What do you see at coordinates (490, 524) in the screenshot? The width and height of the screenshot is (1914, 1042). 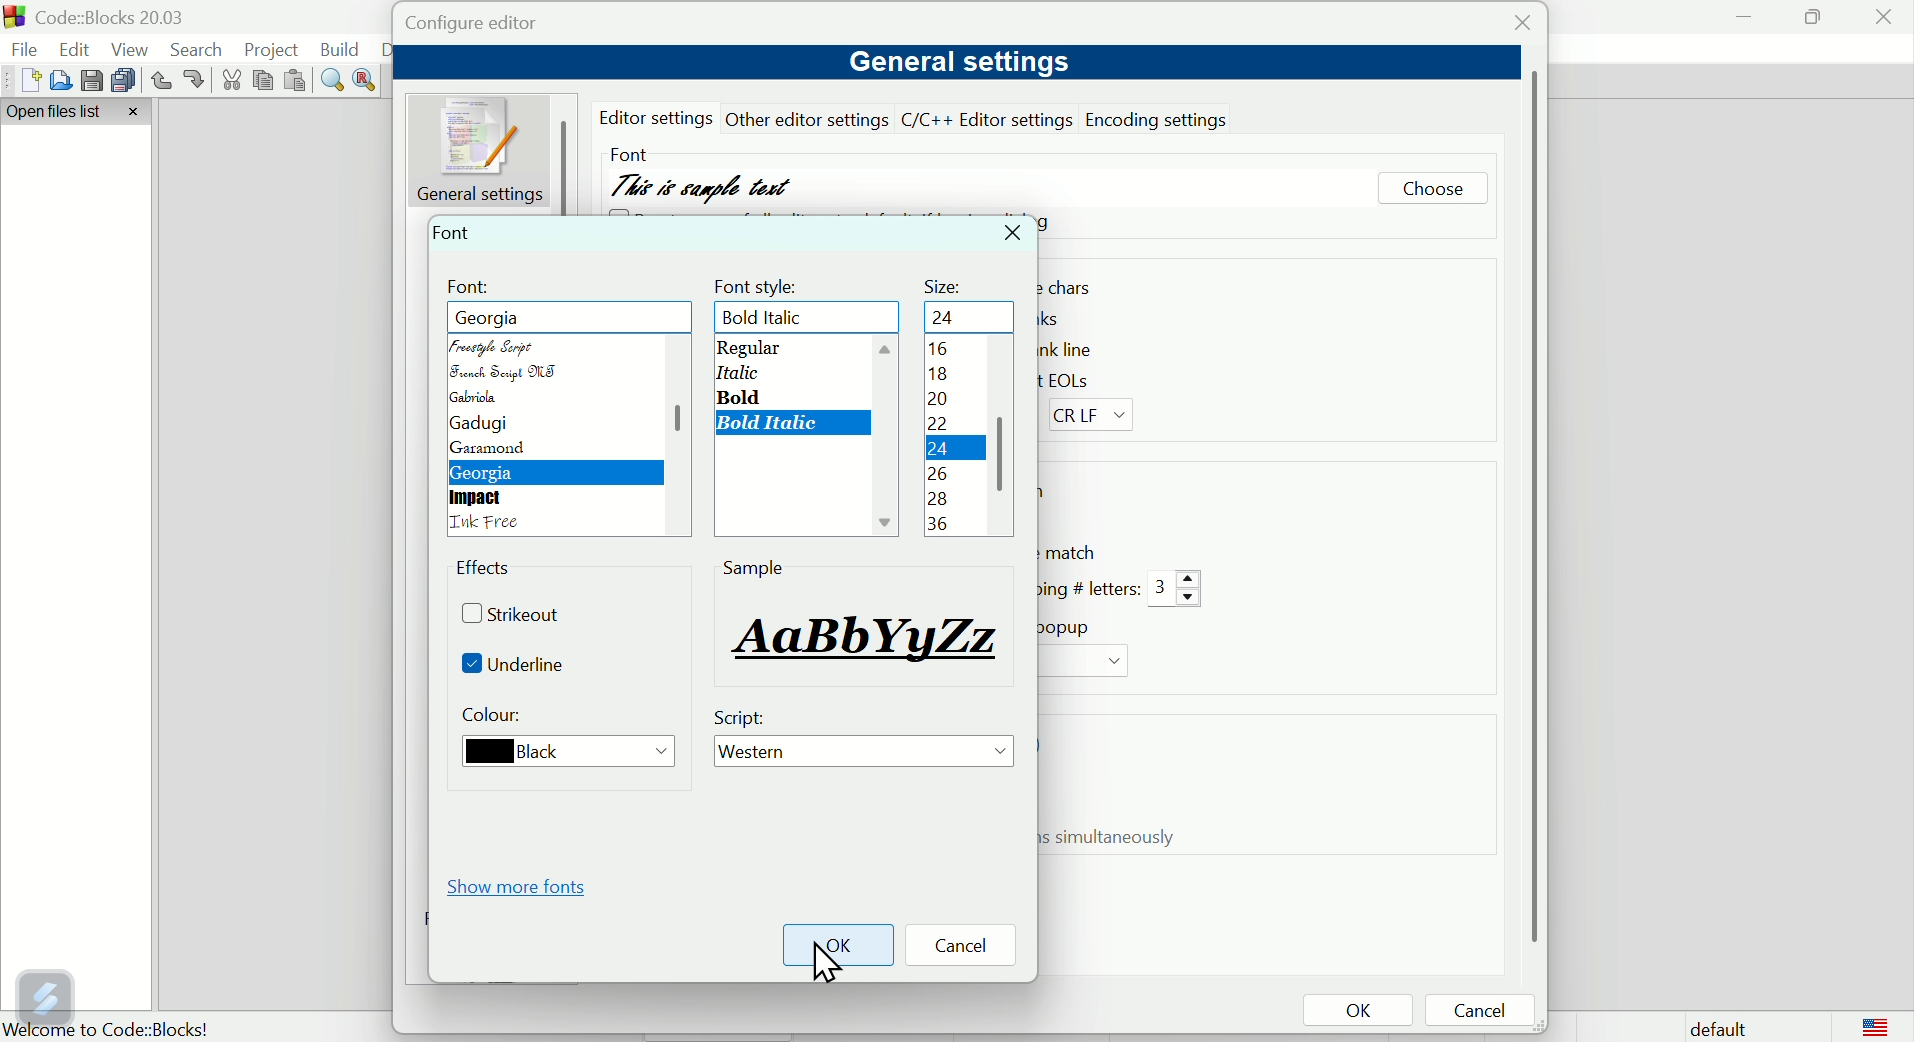 I see `language` at bounding box center [490, 524].